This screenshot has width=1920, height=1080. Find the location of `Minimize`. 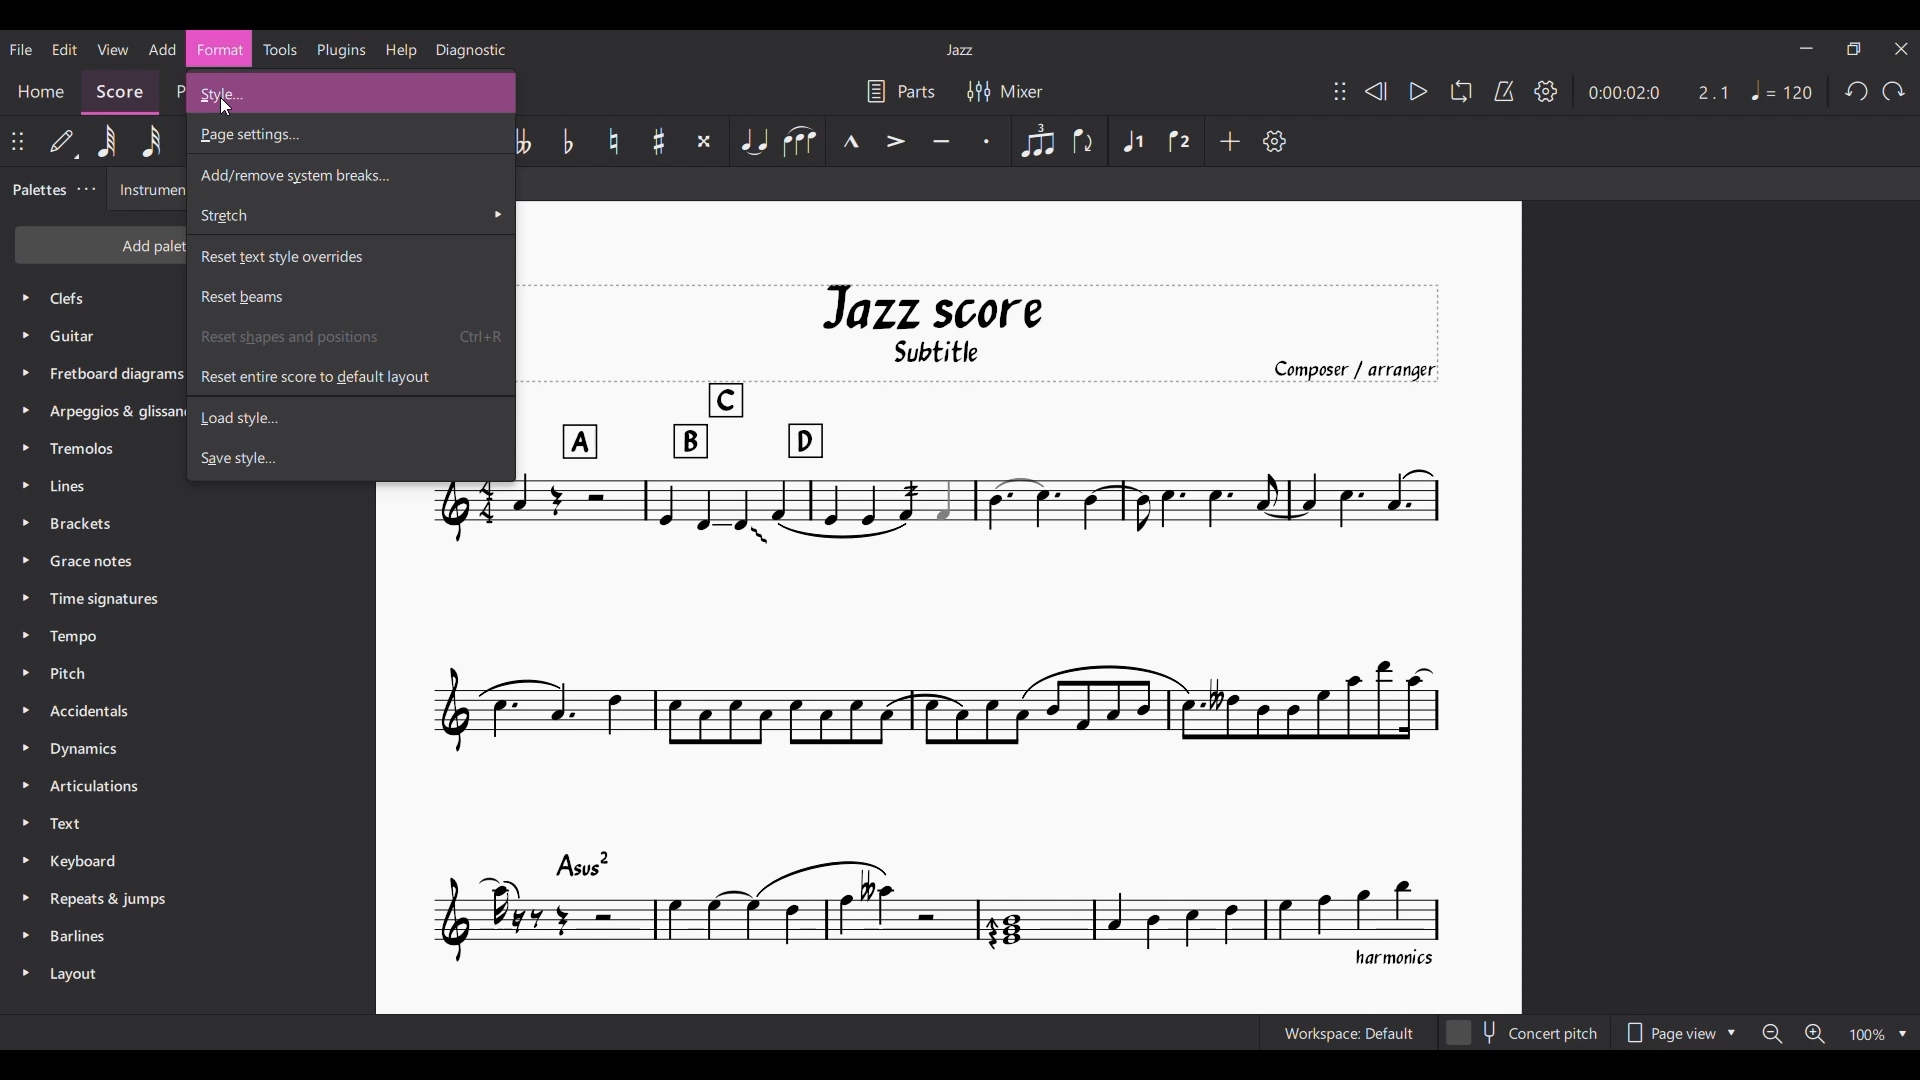

Minimize is located at coordinates (1805, 48).